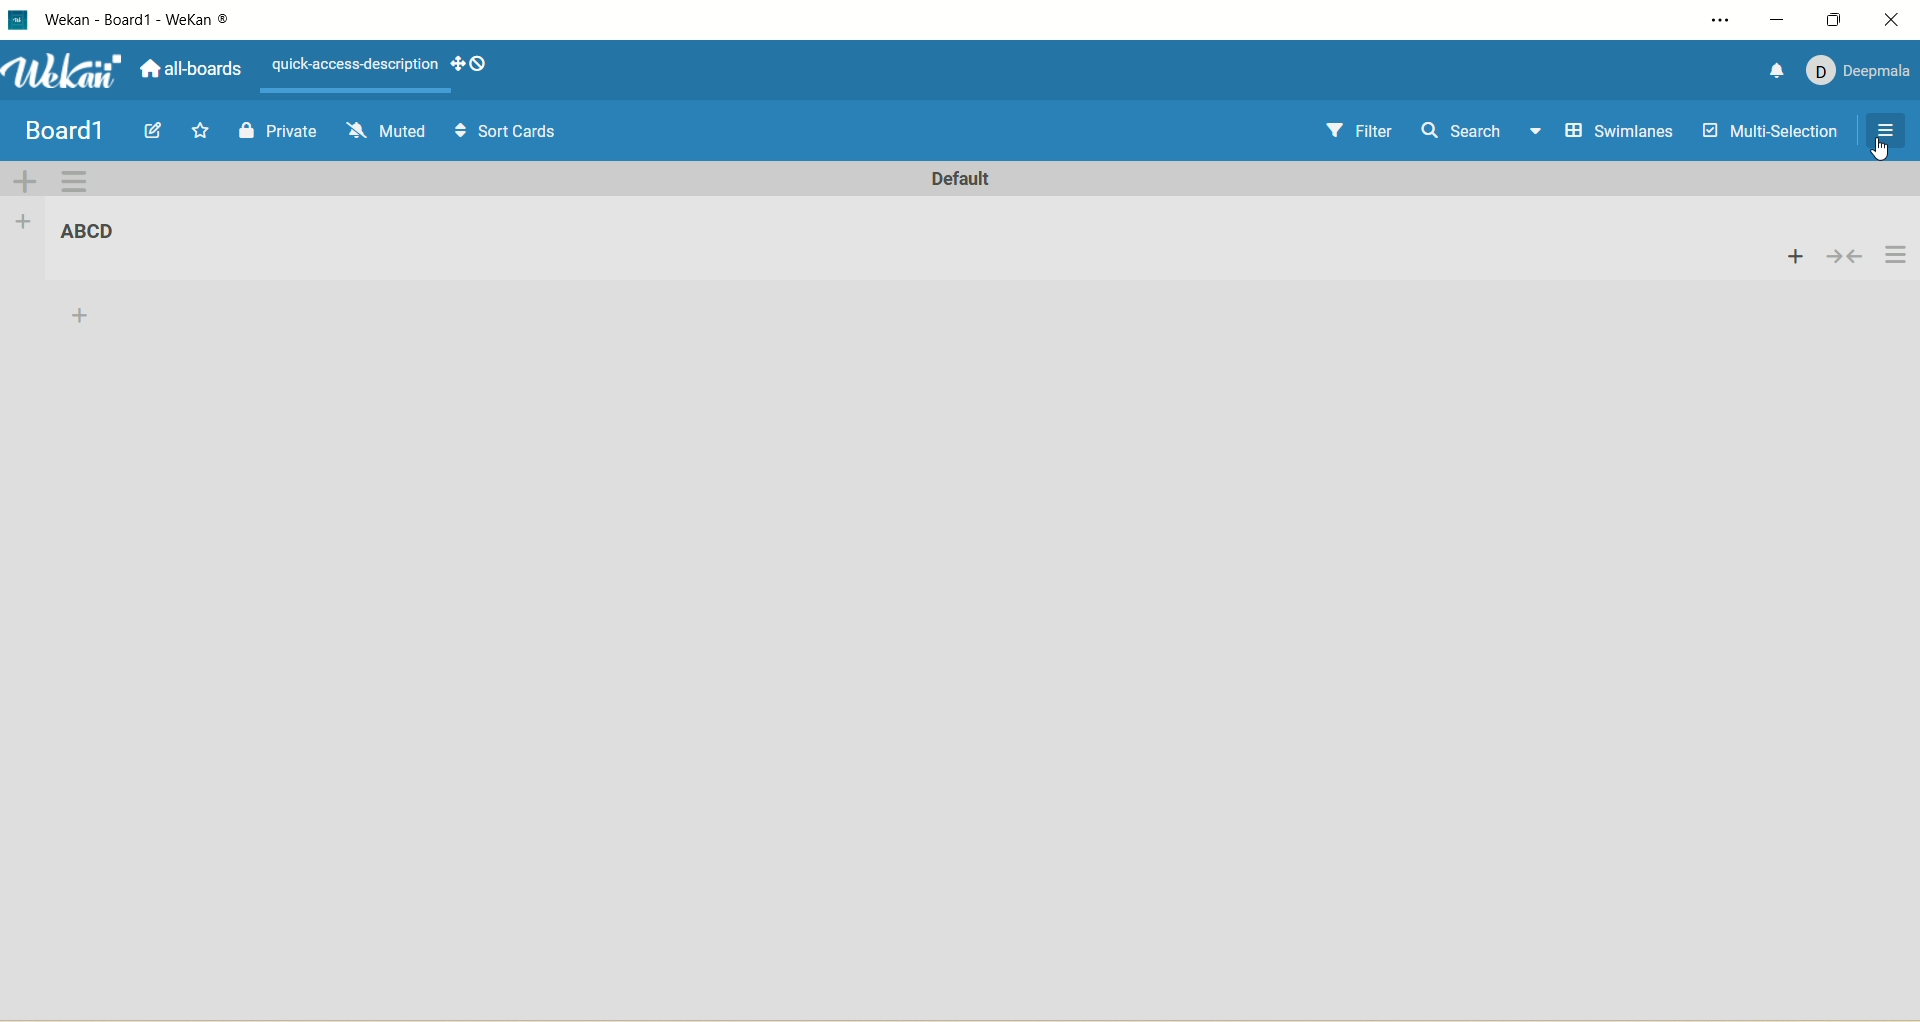 This screenshot has width=1920, height=1022. I want to click on default, so click(959, 182).